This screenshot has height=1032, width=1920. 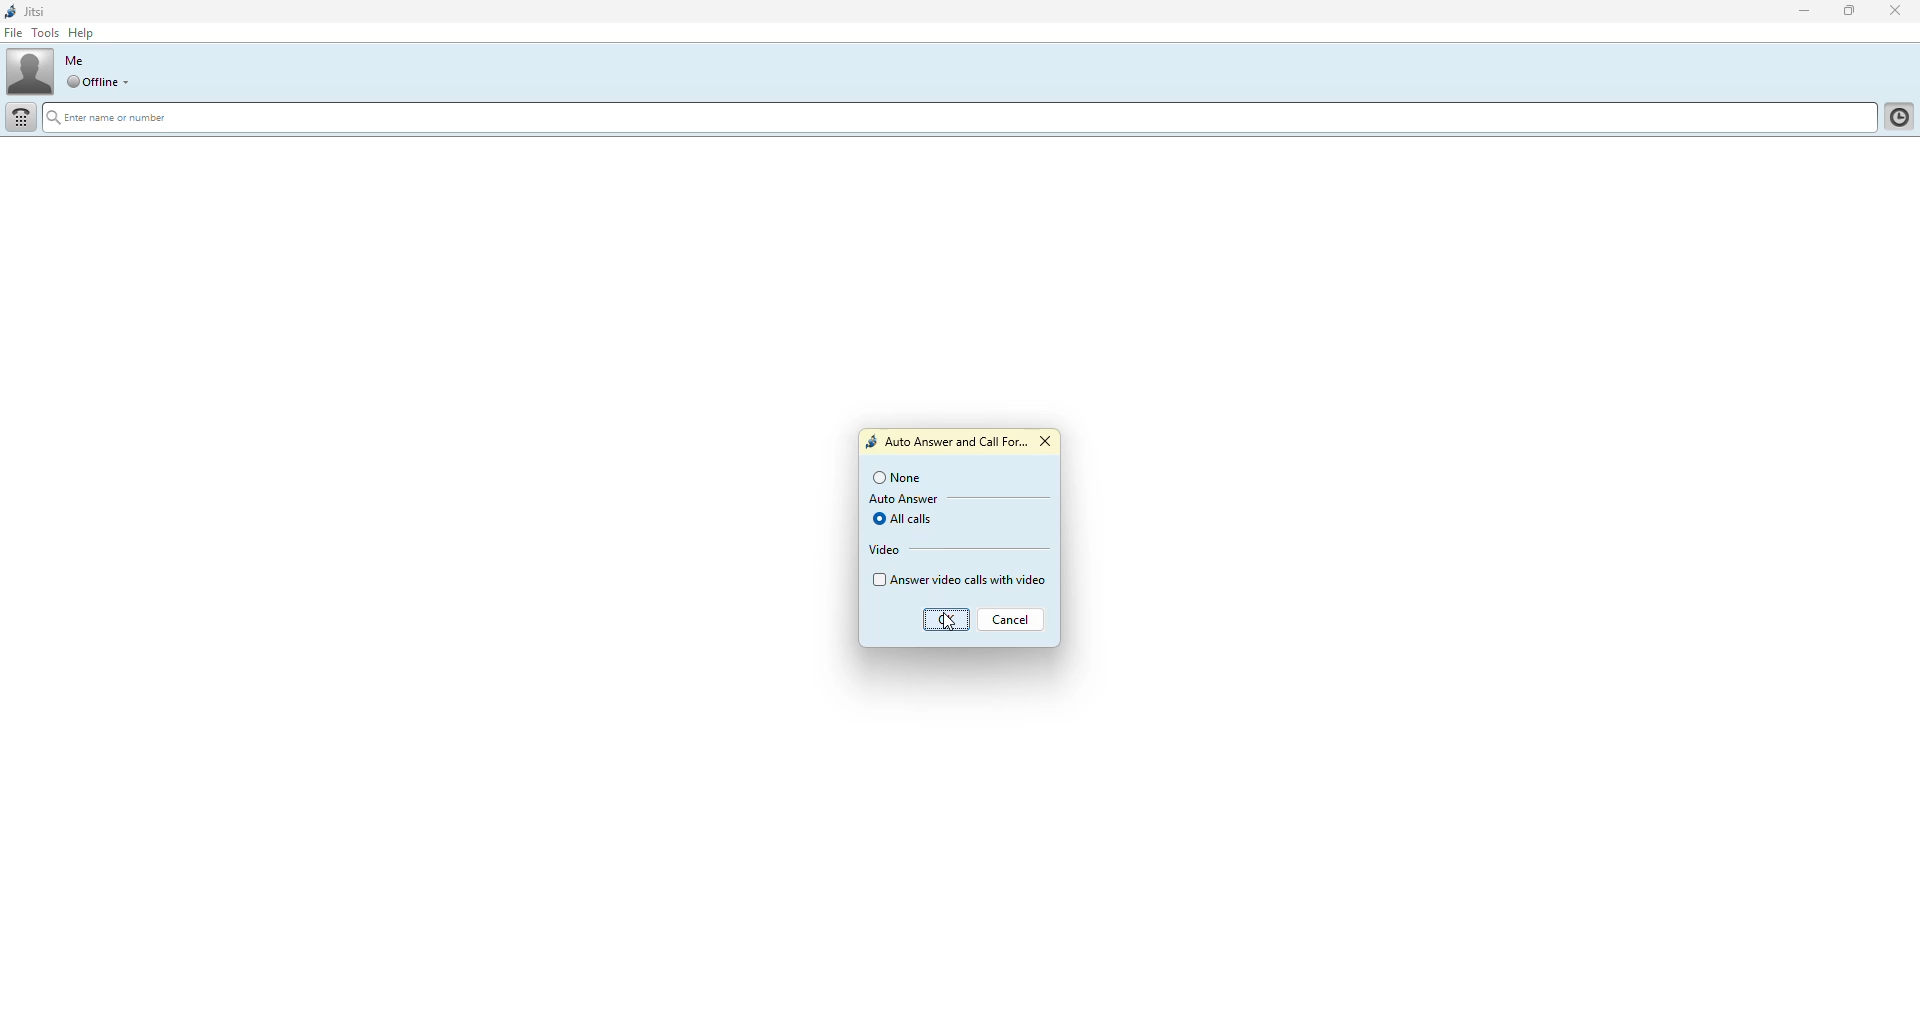 What do you see at coordinates (22, 118) in the screenshot?
I see `dial pad` at bounding box center [22, 118].